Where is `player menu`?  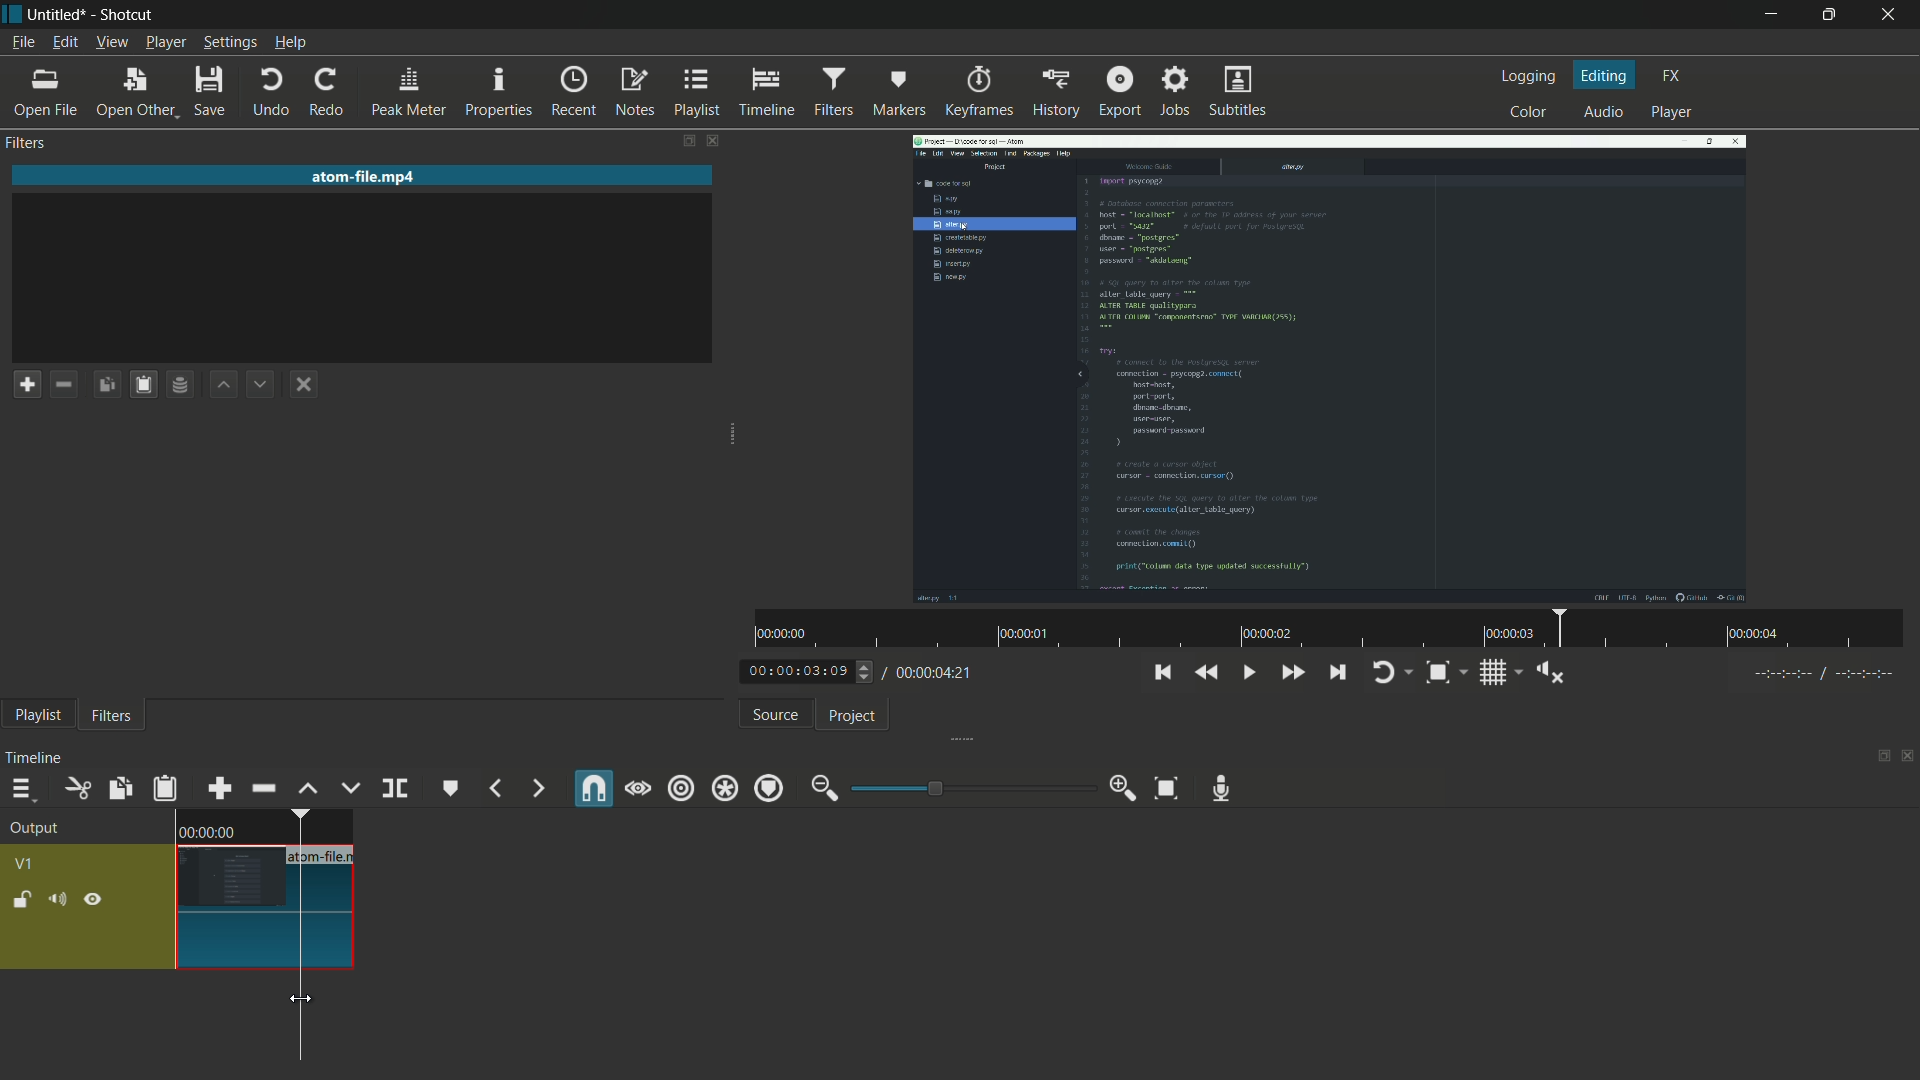
player menu is located at coordinates (167, 44).